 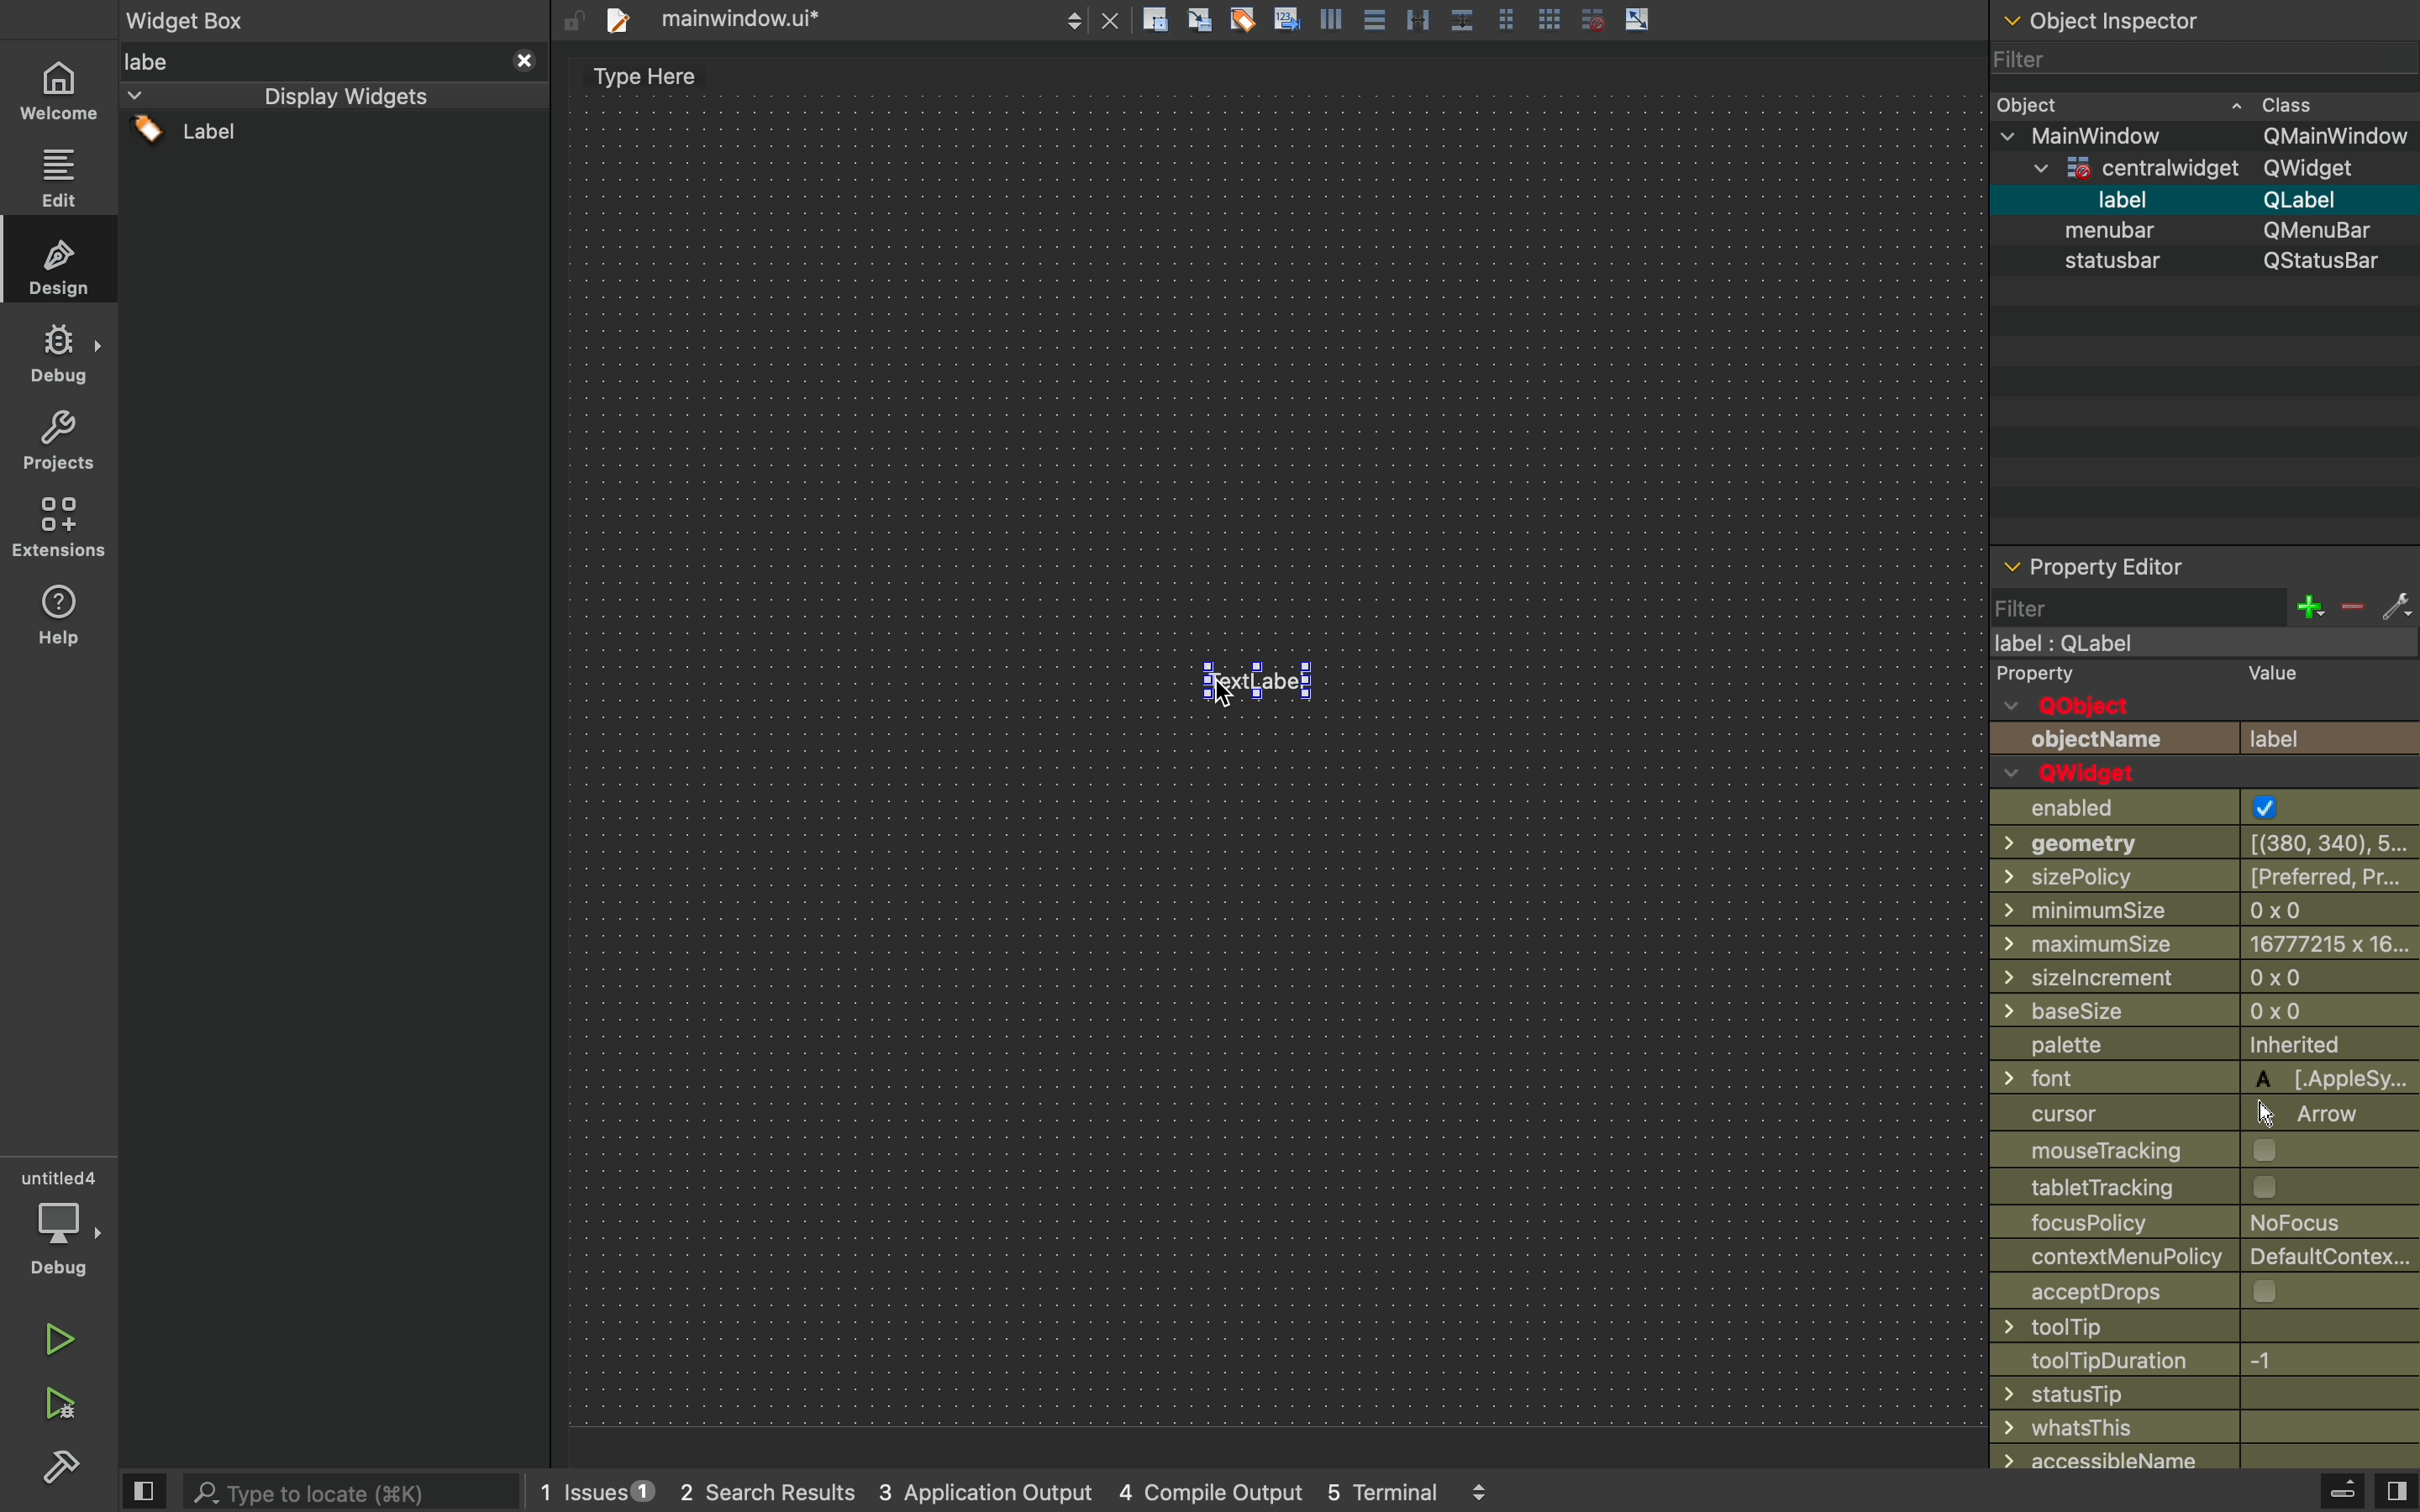 What do you see at coordinates (332, 98) in the screenshot?
I see `layouts` at bounding box center [332, 98].